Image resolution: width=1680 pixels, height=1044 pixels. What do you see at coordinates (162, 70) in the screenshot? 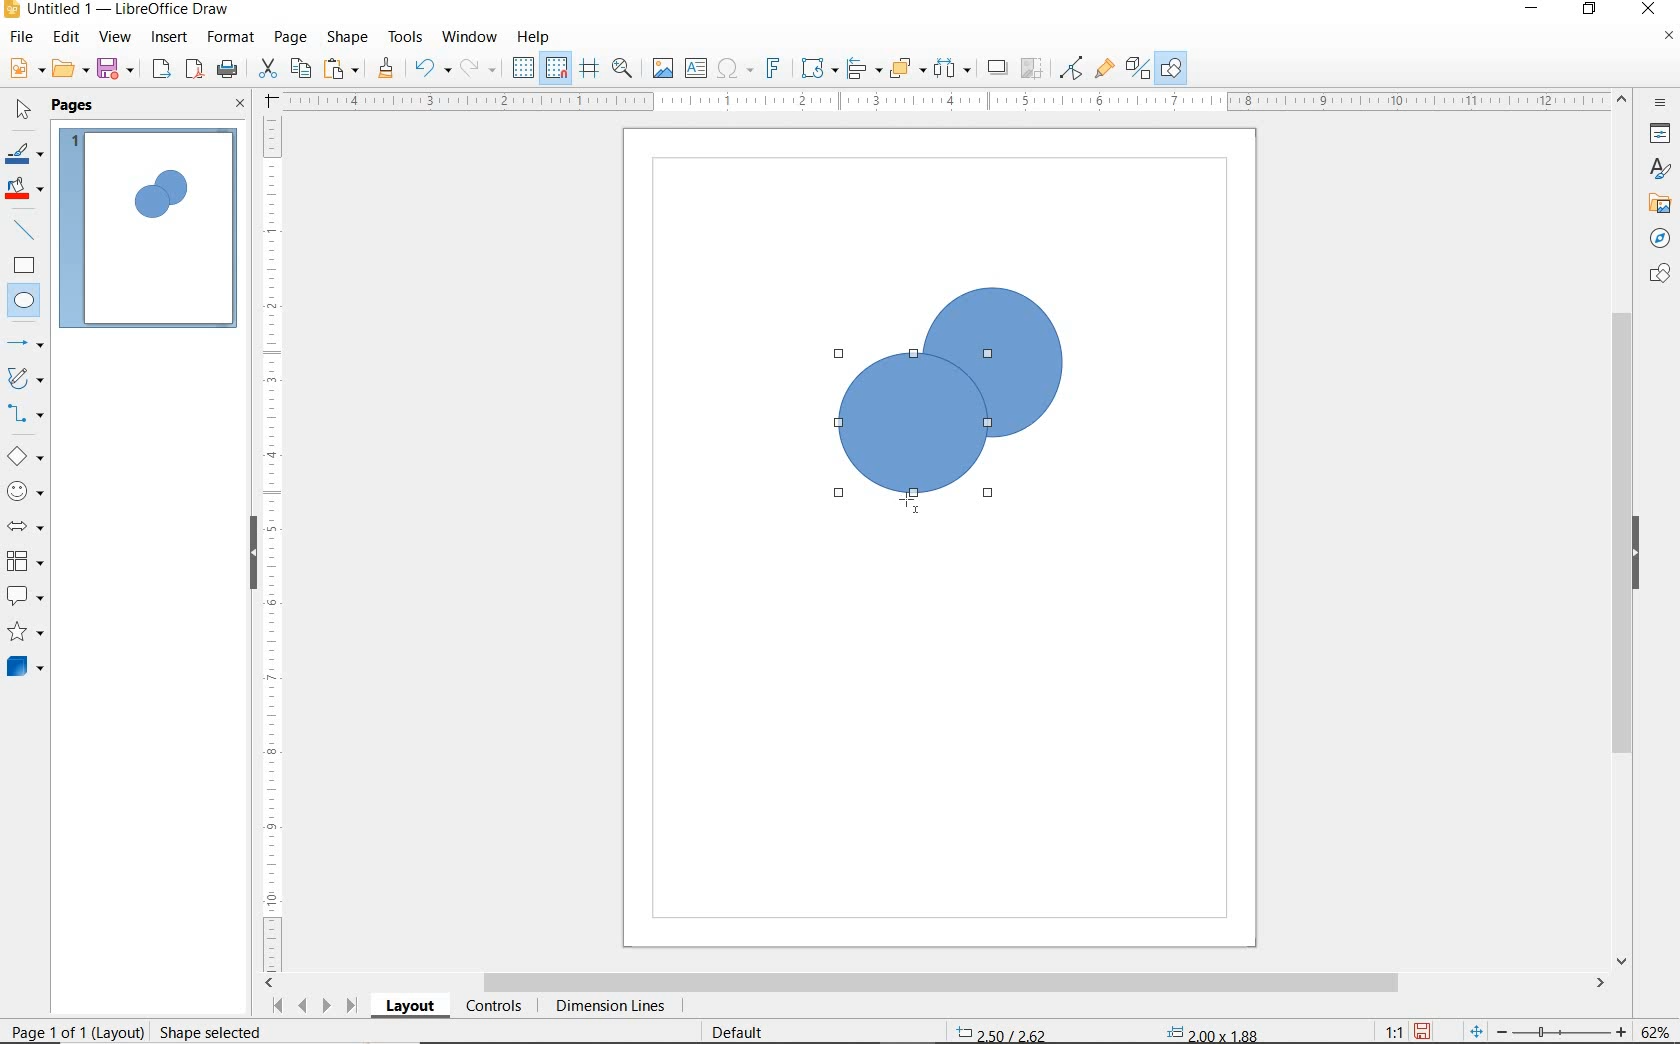
I see `EXPORT` at bounding box center [162, 70].